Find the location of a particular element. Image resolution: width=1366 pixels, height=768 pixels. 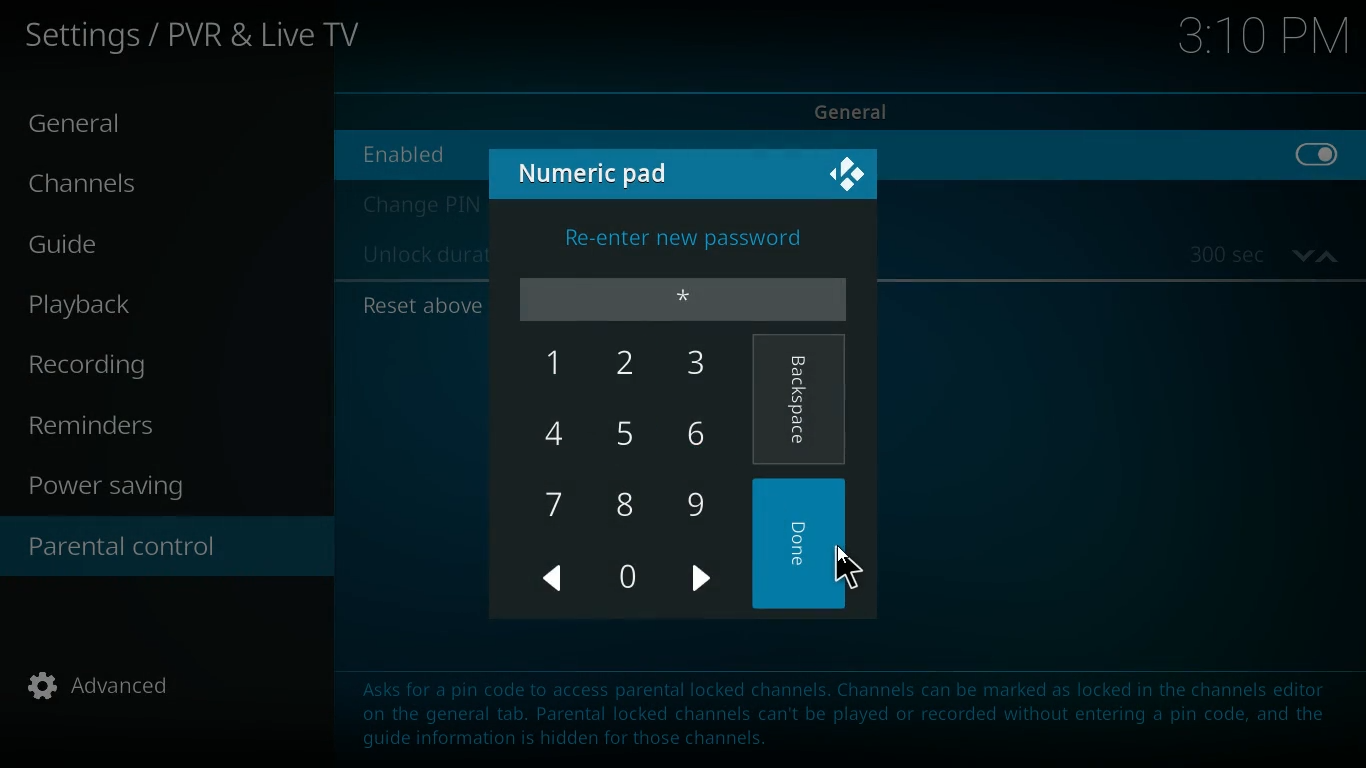

9 is located at coordinates (700, 508).